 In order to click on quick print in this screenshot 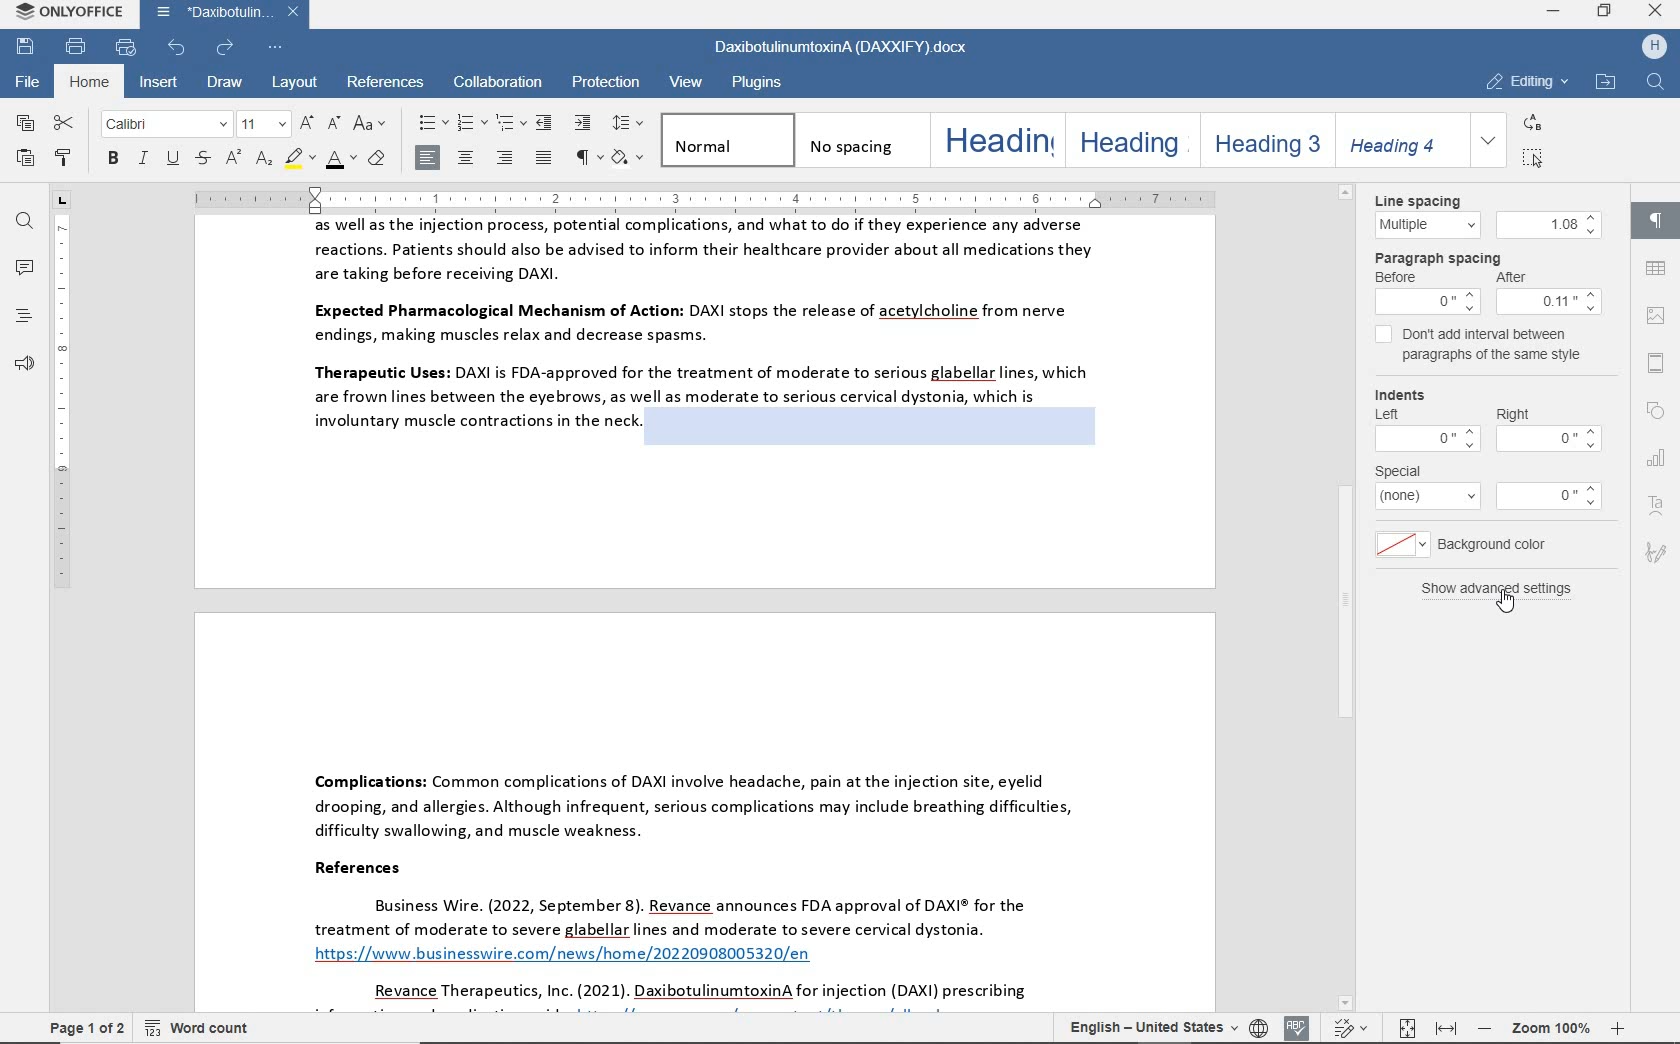, I will do `click(127, 48)`.